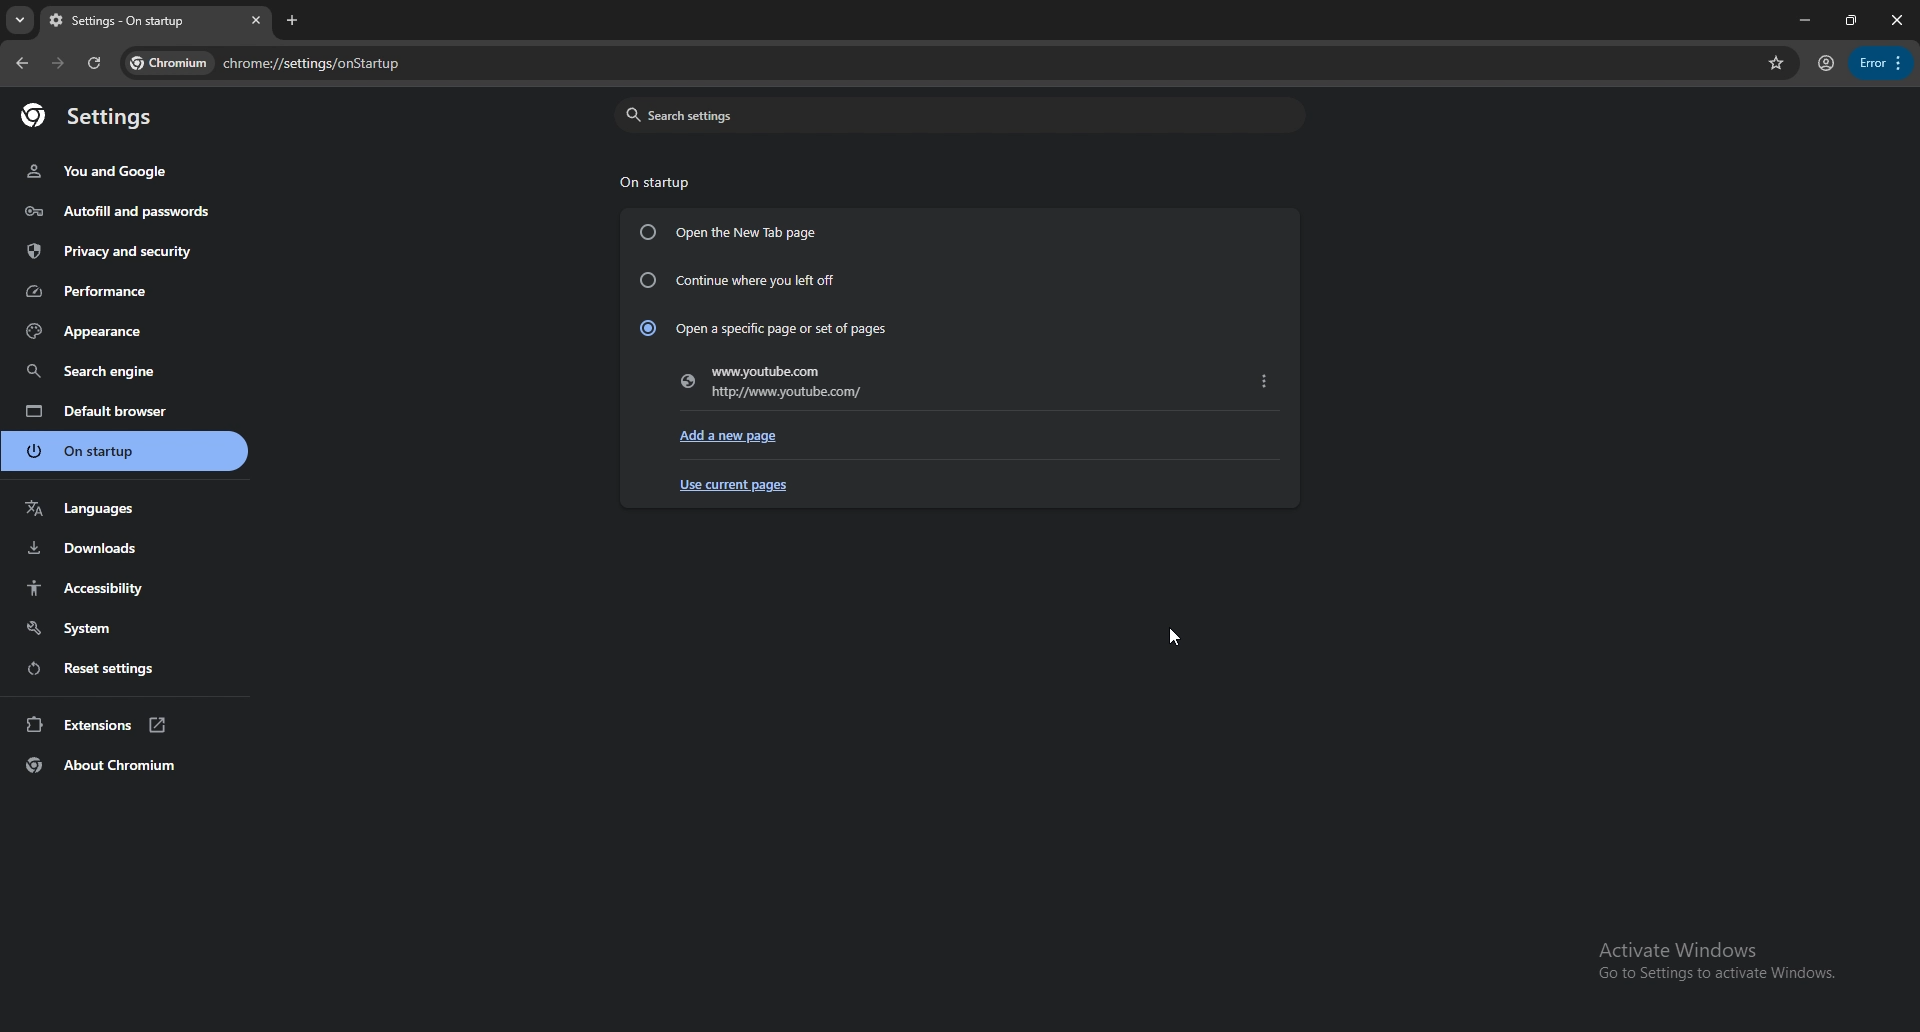 The width and height of the screenshot is (1920, 1032). I want to click on privacy and security, so click(115, 251).